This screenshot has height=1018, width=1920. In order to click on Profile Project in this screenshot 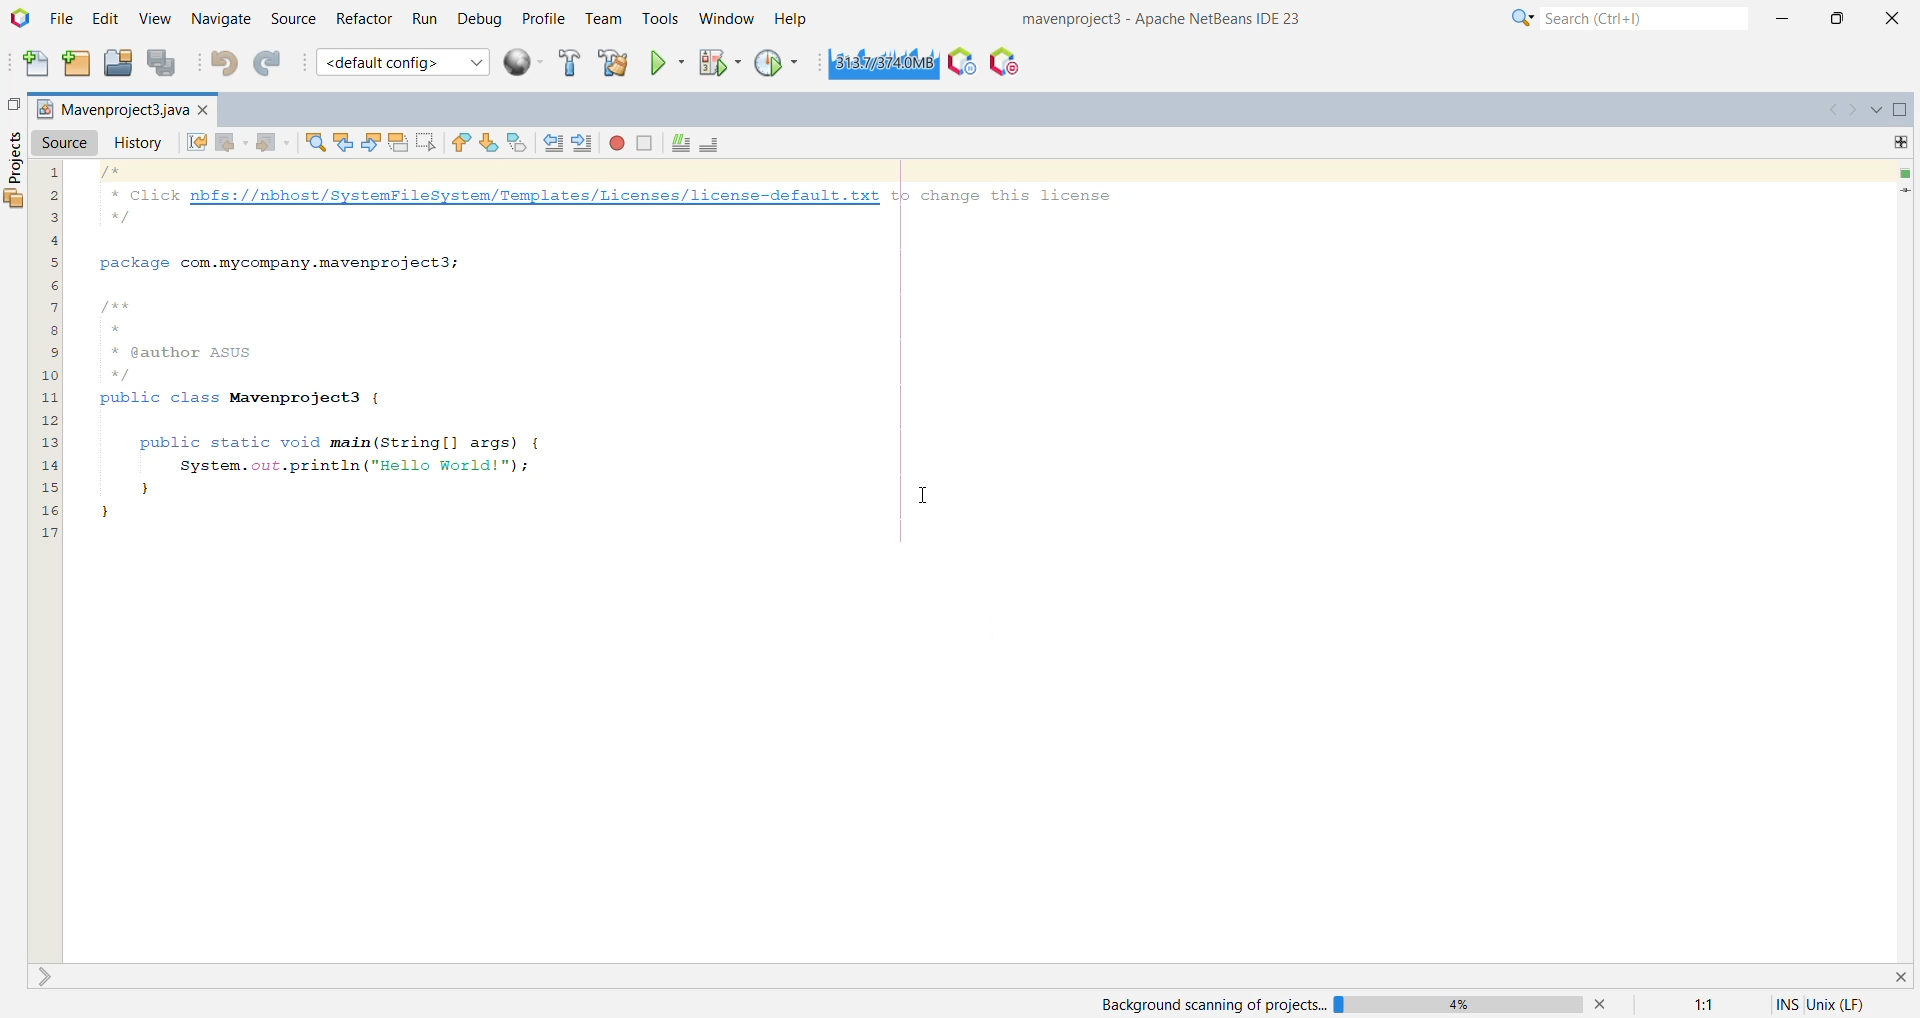, I will do `click(779, 63)`.